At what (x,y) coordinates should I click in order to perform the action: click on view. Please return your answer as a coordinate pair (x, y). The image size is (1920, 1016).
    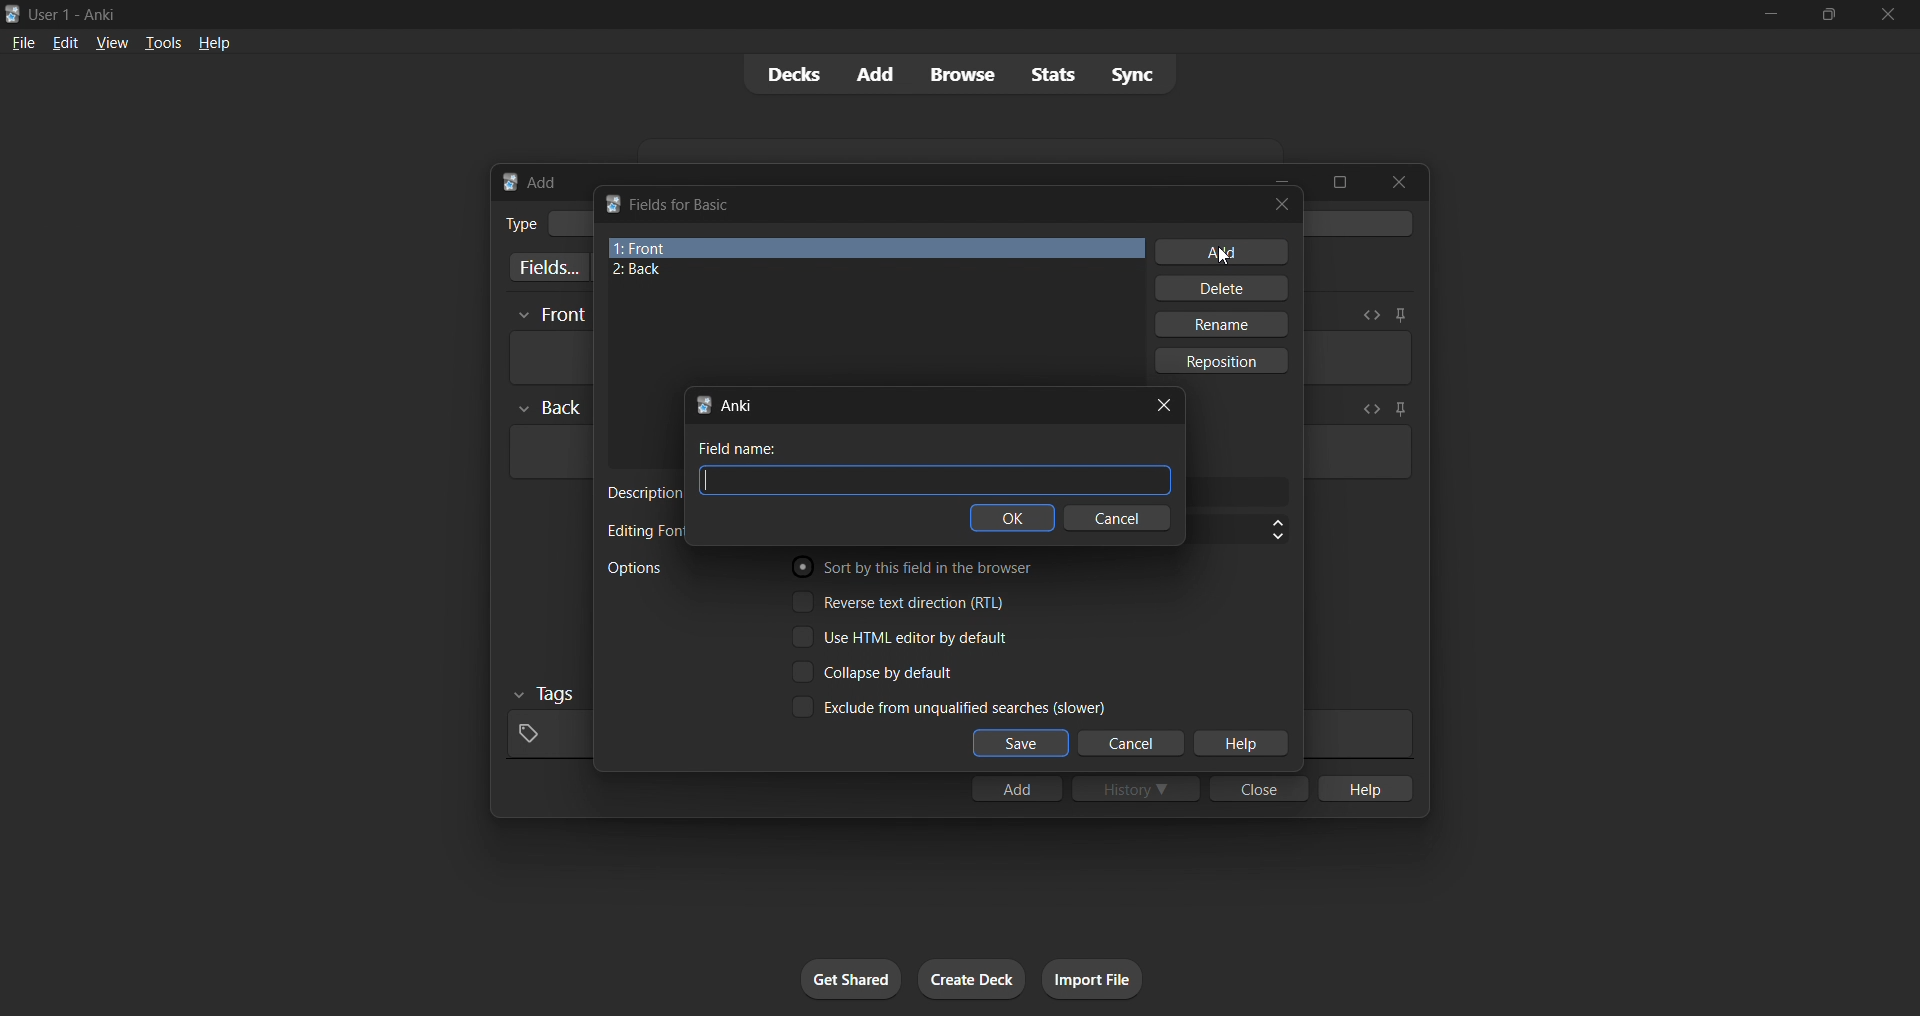
    Looking at the image, I should click on (112, 42).